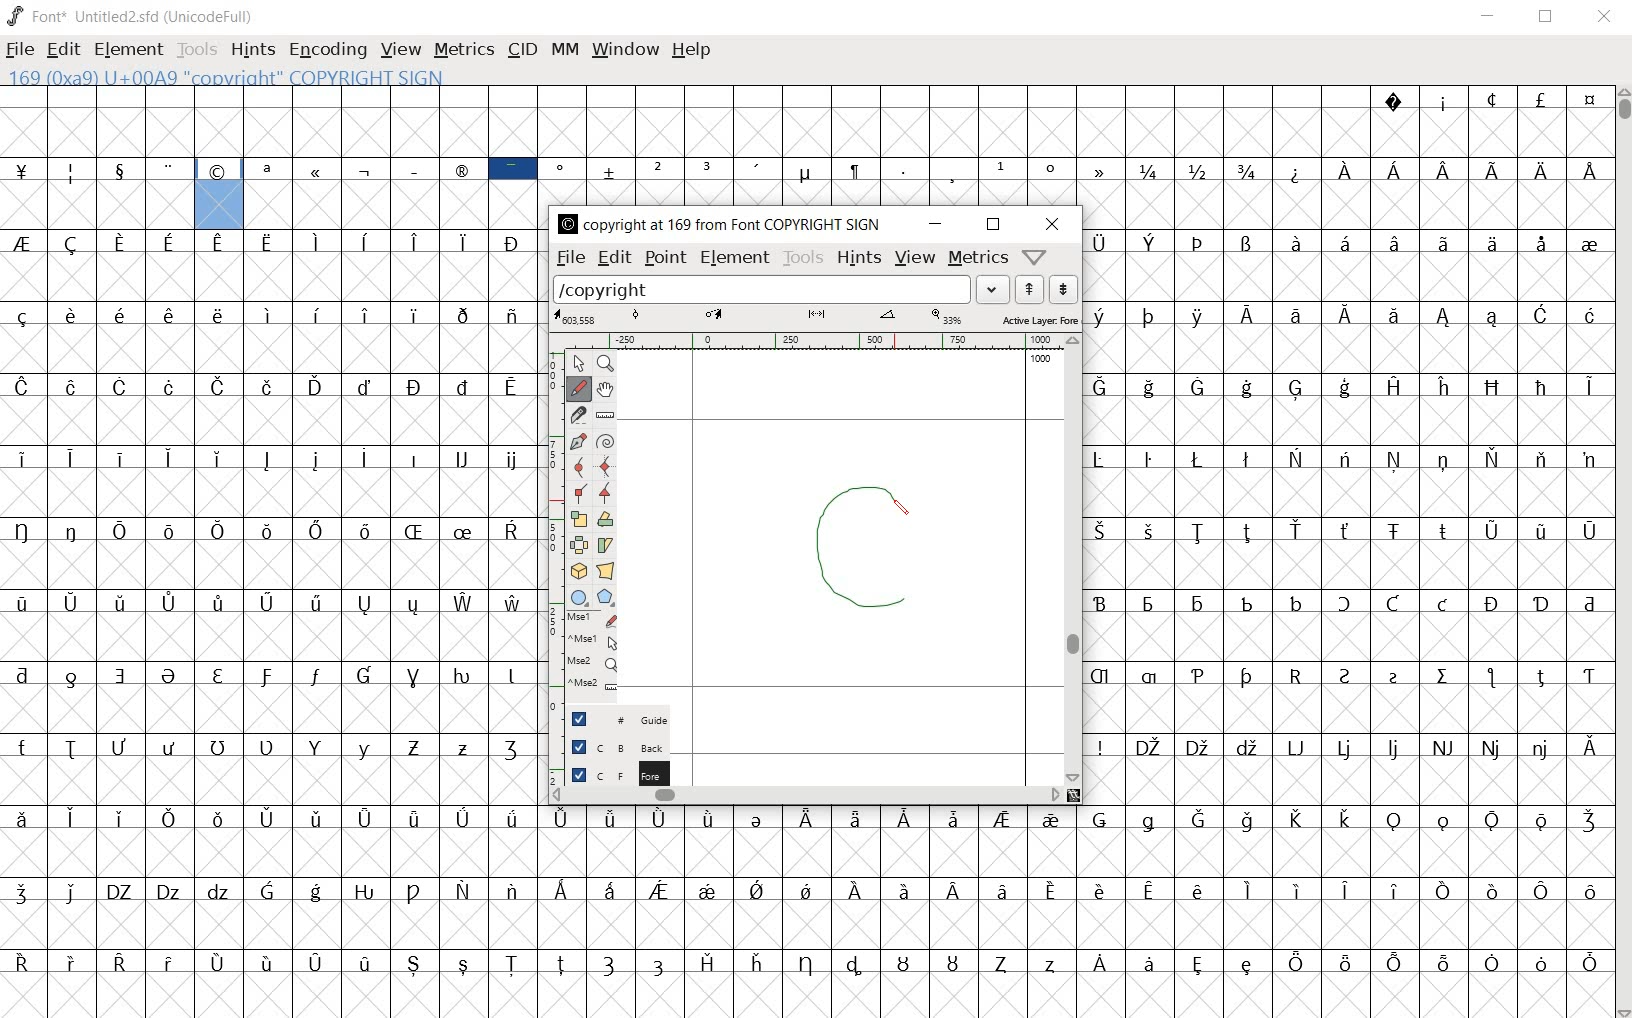  What do you see at coordinates (132, 17) in the screenshot?
I see `Font* Untitled2.sfd (UnicodeFull)` at bounding box center [132, 17].